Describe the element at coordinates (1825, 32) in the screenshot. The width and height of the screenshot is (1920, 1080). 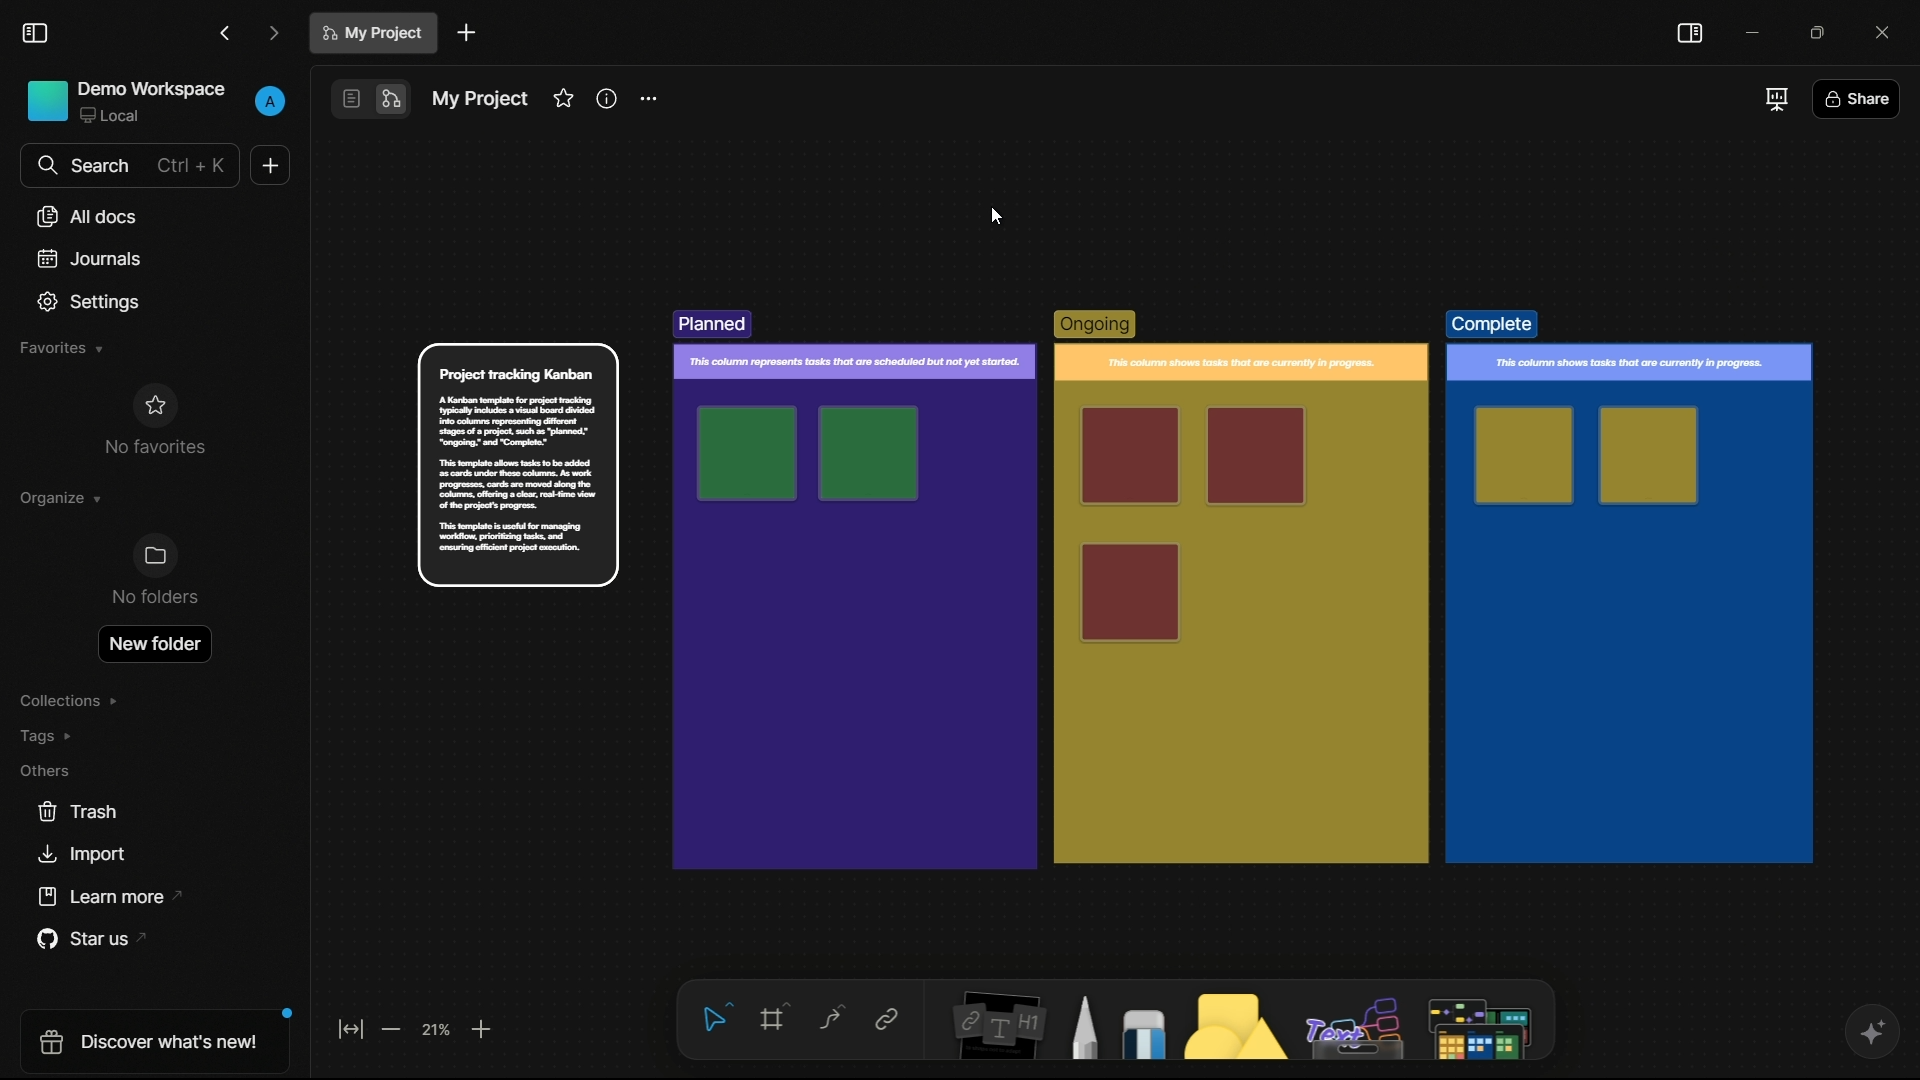
I see `maximize or restore` at that location.